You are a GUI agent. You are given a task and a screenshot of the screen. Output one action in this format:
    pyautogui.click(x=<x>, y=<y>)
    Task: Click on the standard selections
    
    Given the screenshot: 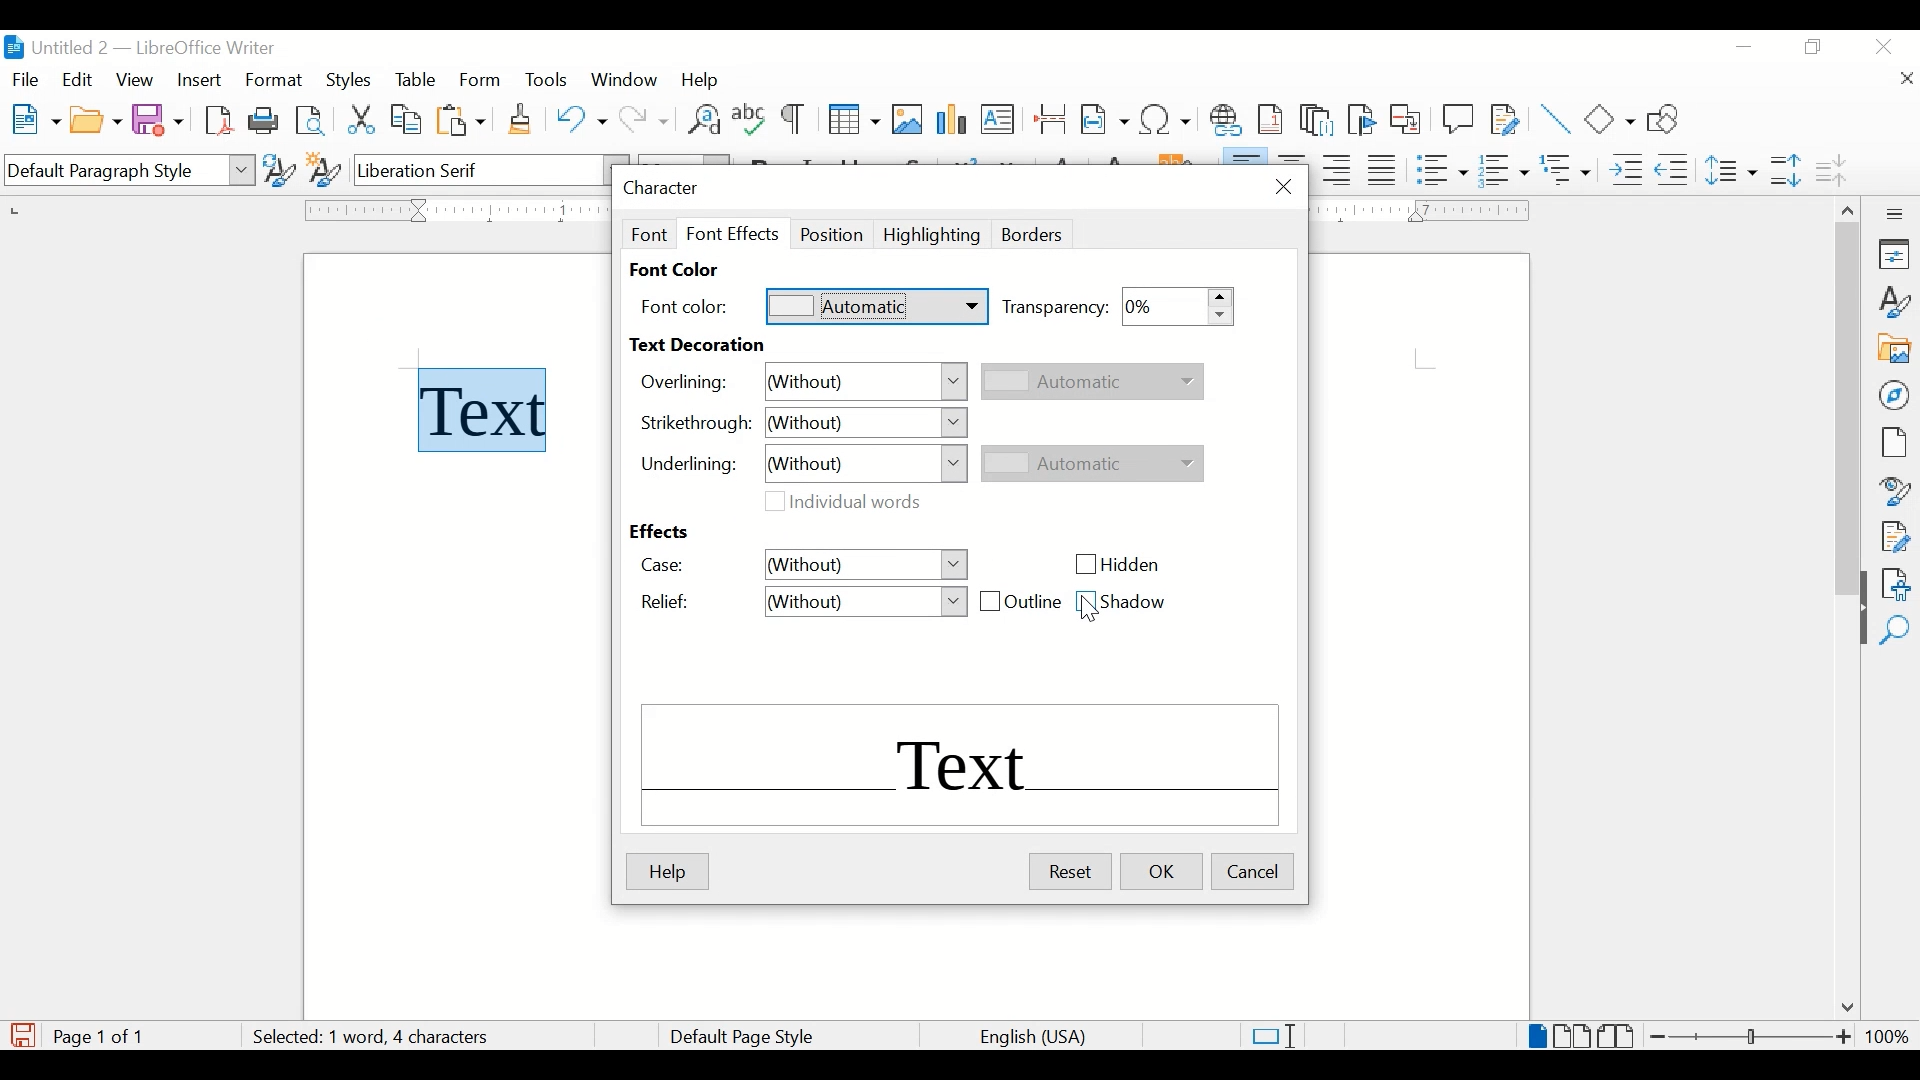 What is the action you would take?
    pyautogui.click(x=1273, y=1035)
    